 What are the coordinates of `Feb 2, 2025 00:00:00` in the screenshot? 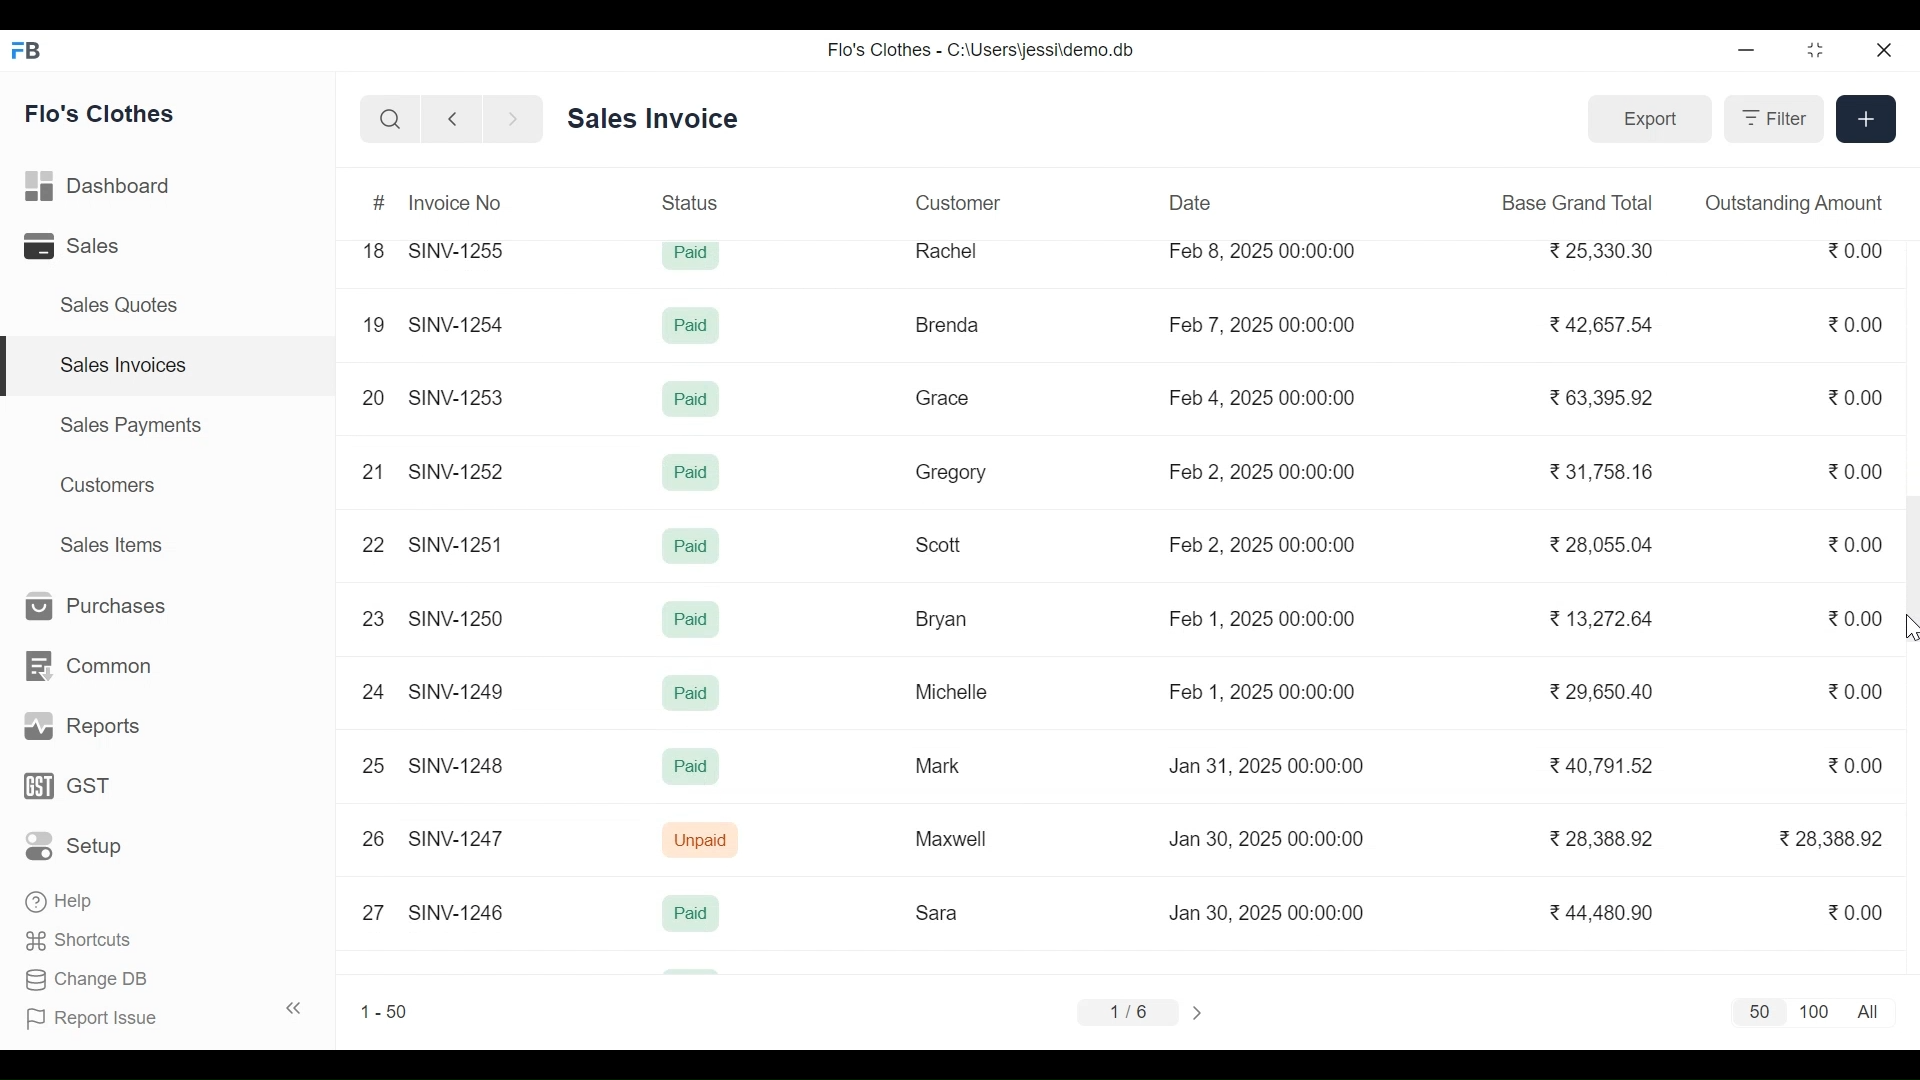 It's located at (1261, 544).